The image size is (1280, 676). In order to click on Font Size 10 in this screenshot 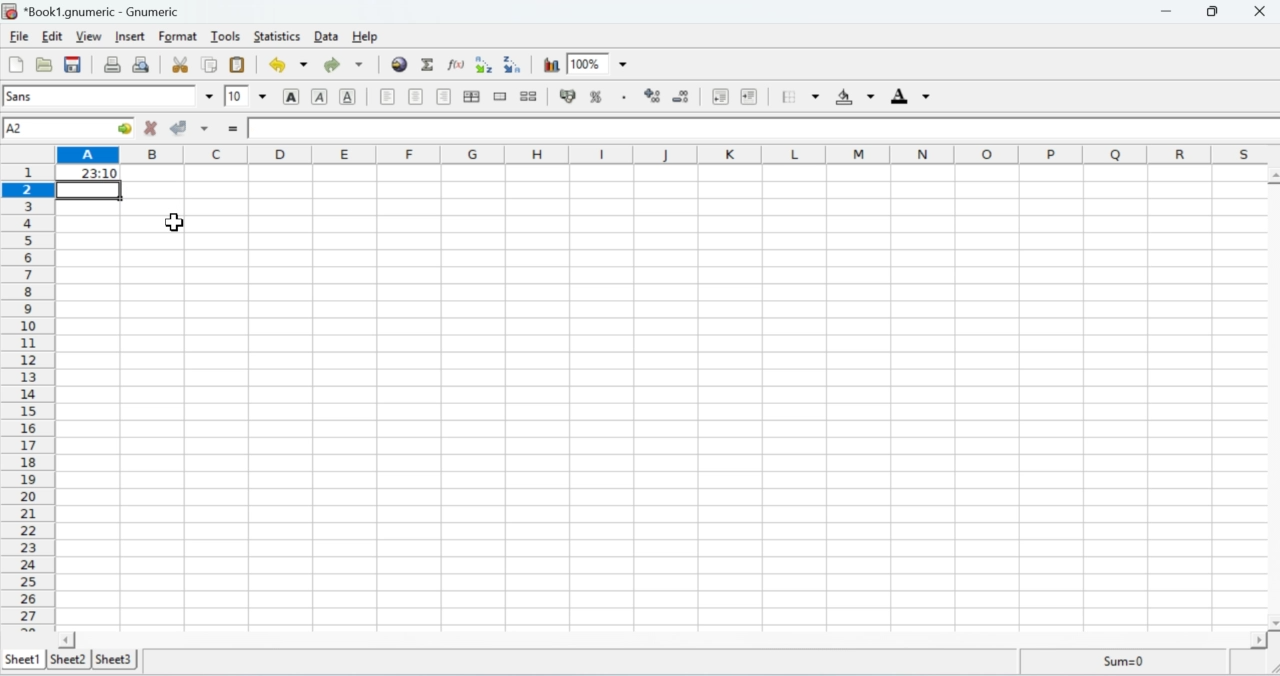, I will do `click(245, 95)`.